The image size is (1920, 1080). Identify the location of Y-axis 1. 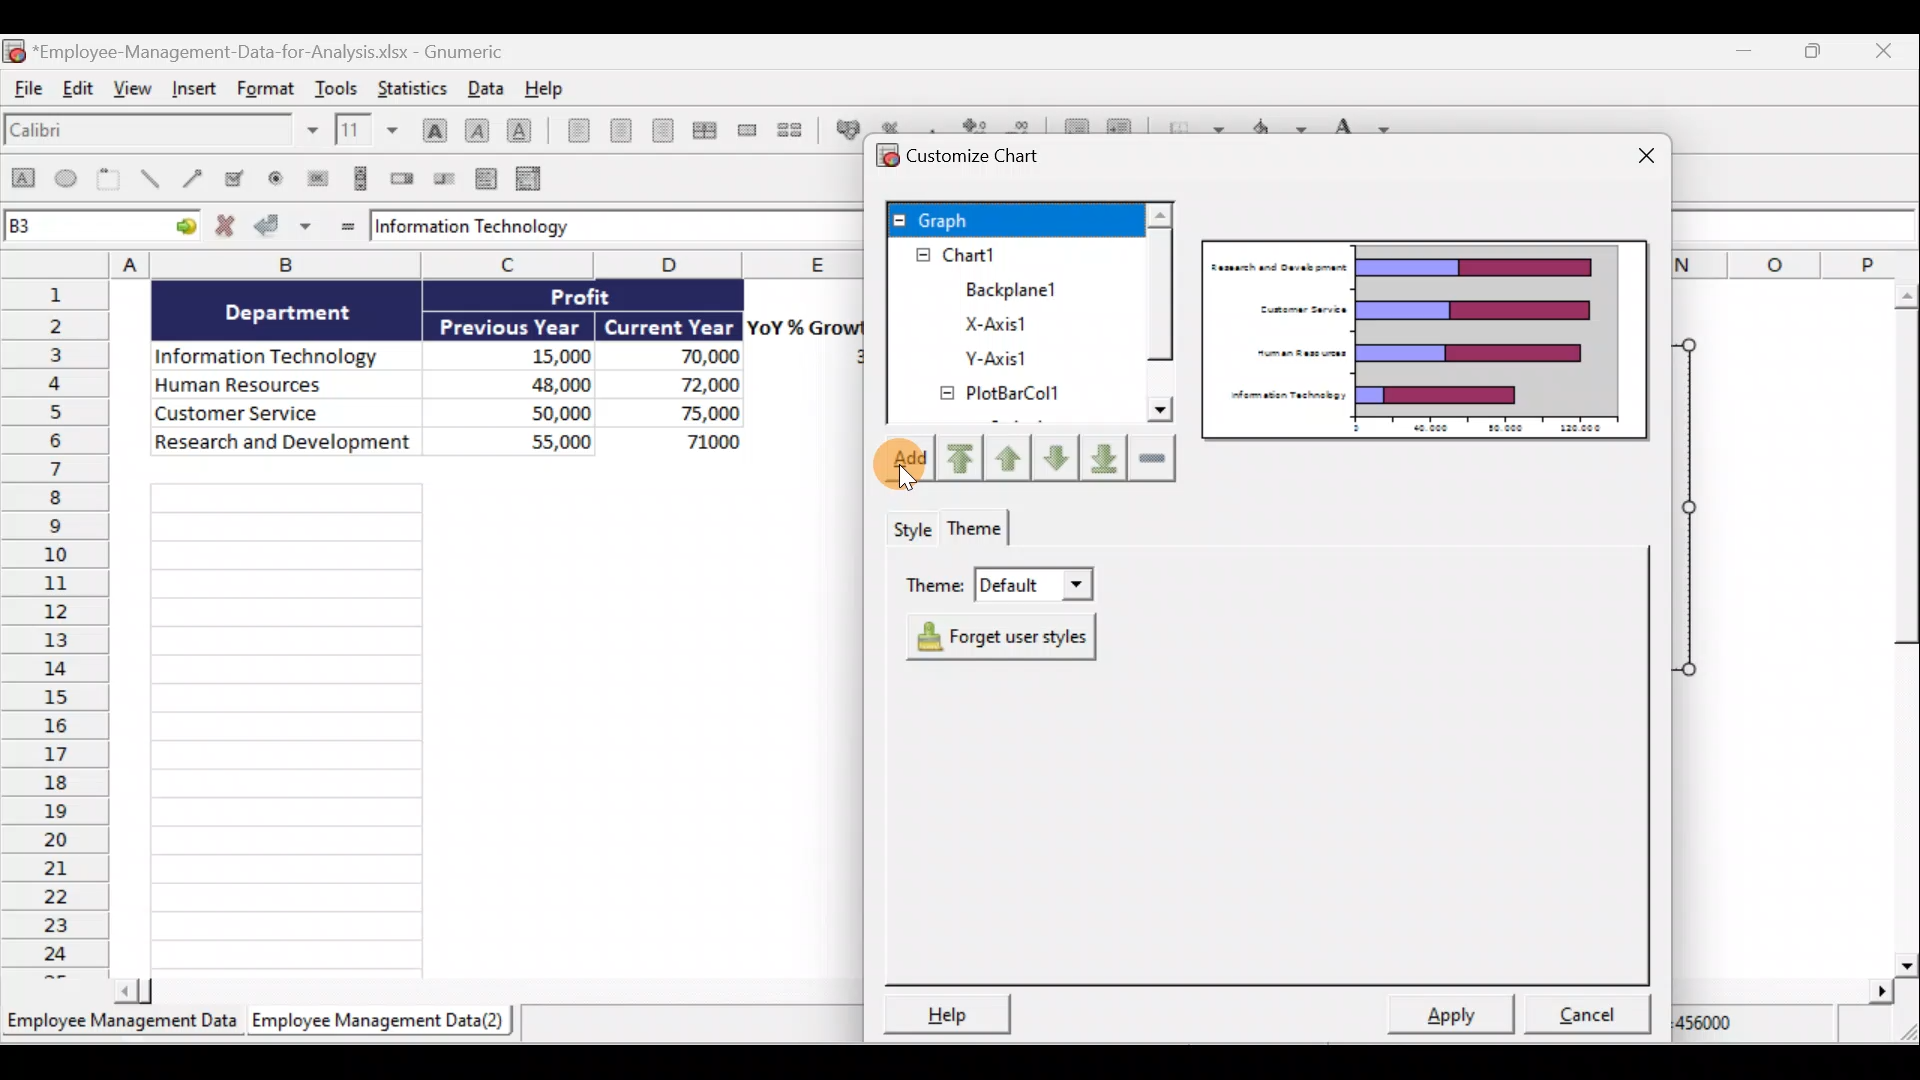
(1013, 357).